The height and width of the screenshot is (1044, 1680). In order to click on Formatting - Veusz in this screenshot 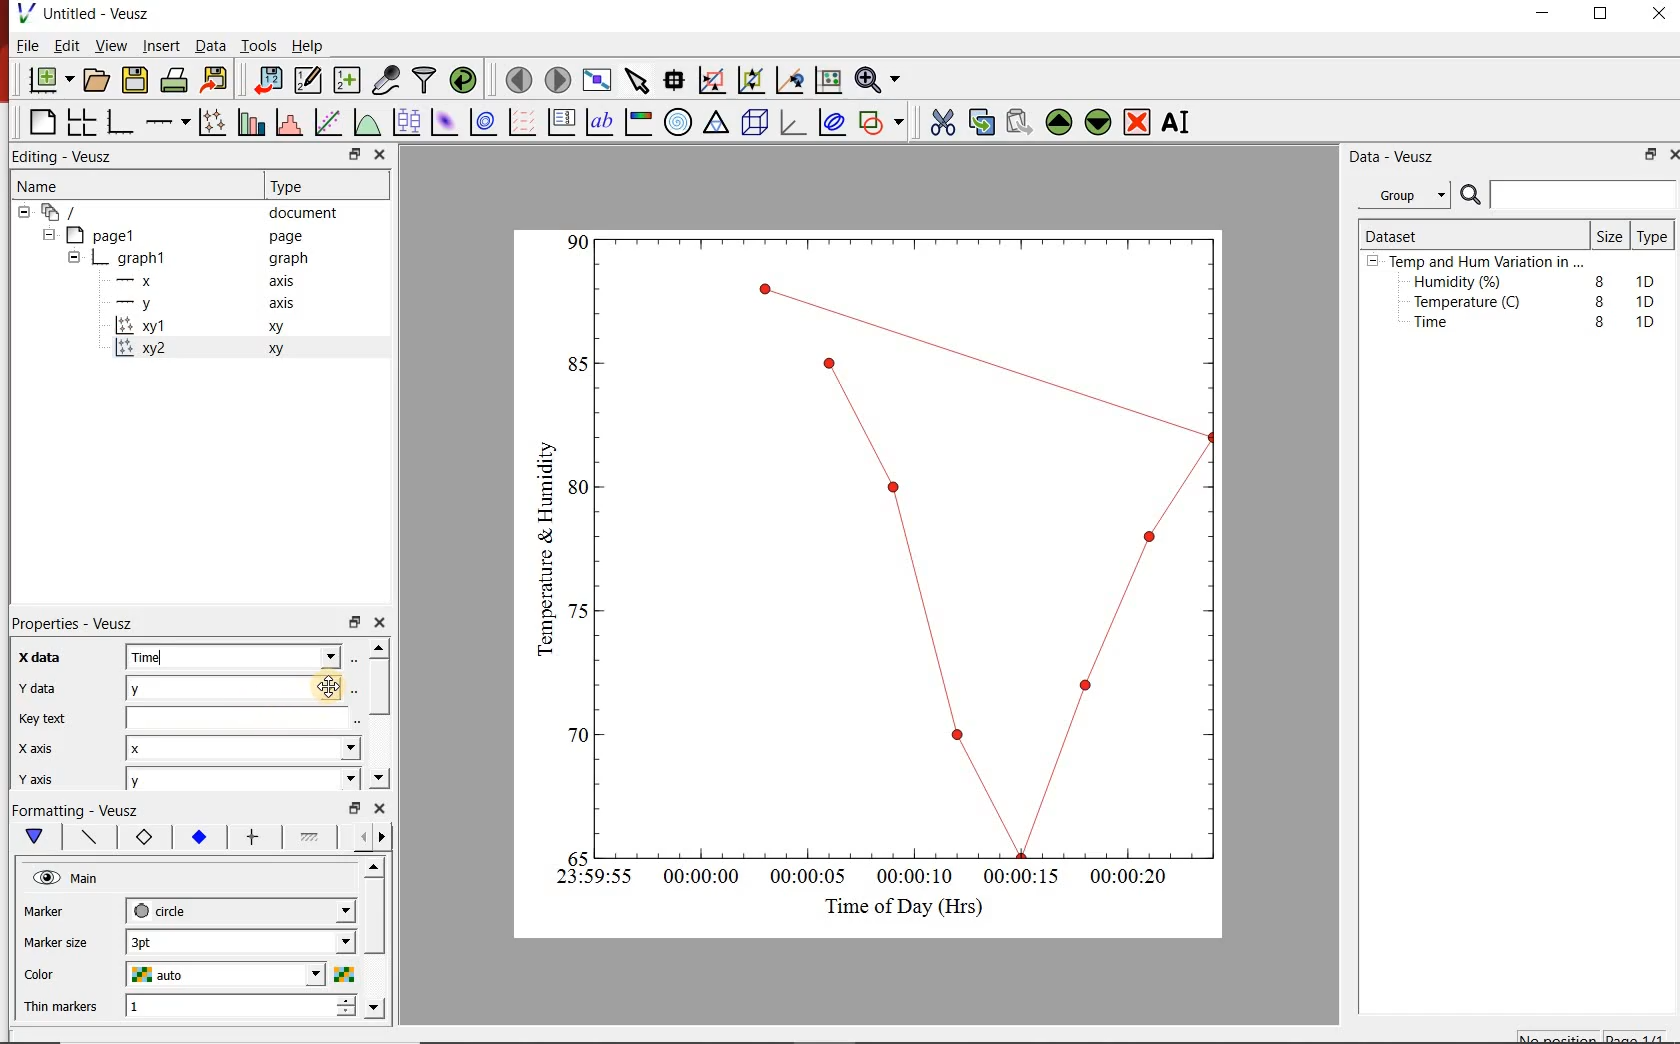, I will do `click(80, 812)`.